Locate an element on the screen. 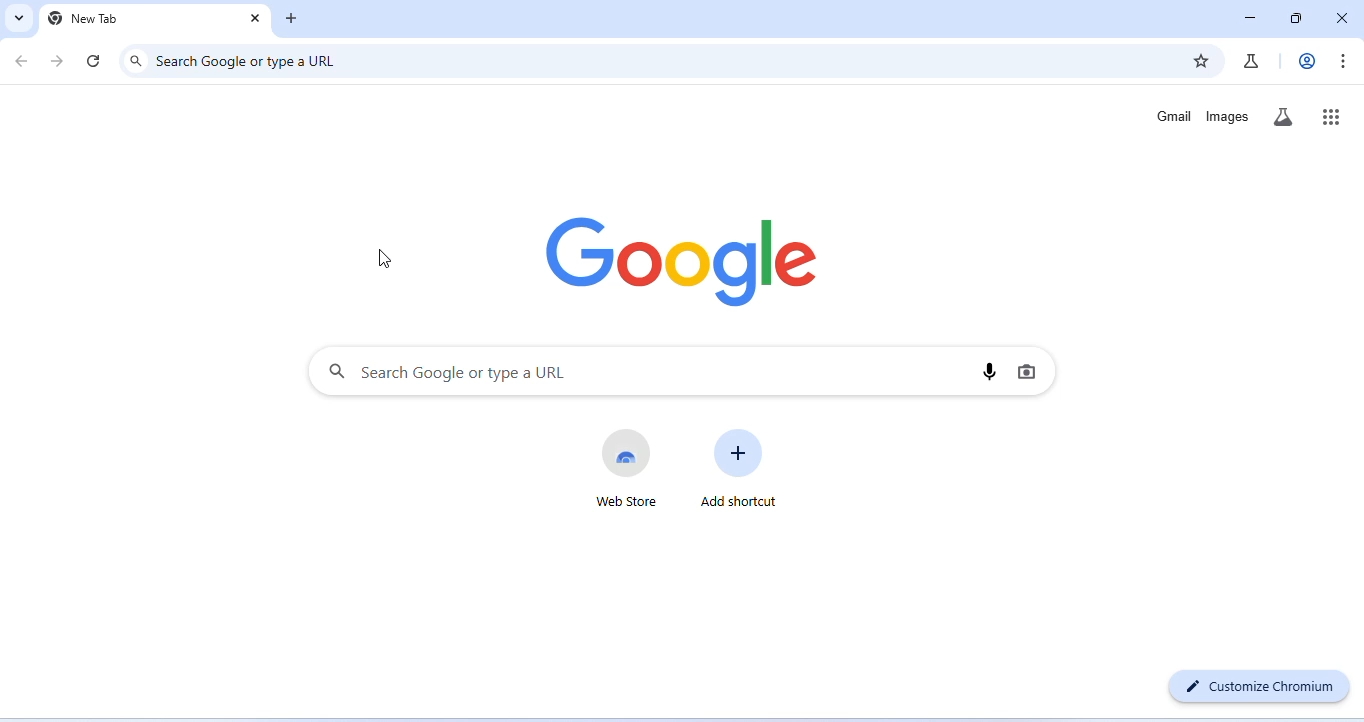  web store is located at coordinates (633, 468).